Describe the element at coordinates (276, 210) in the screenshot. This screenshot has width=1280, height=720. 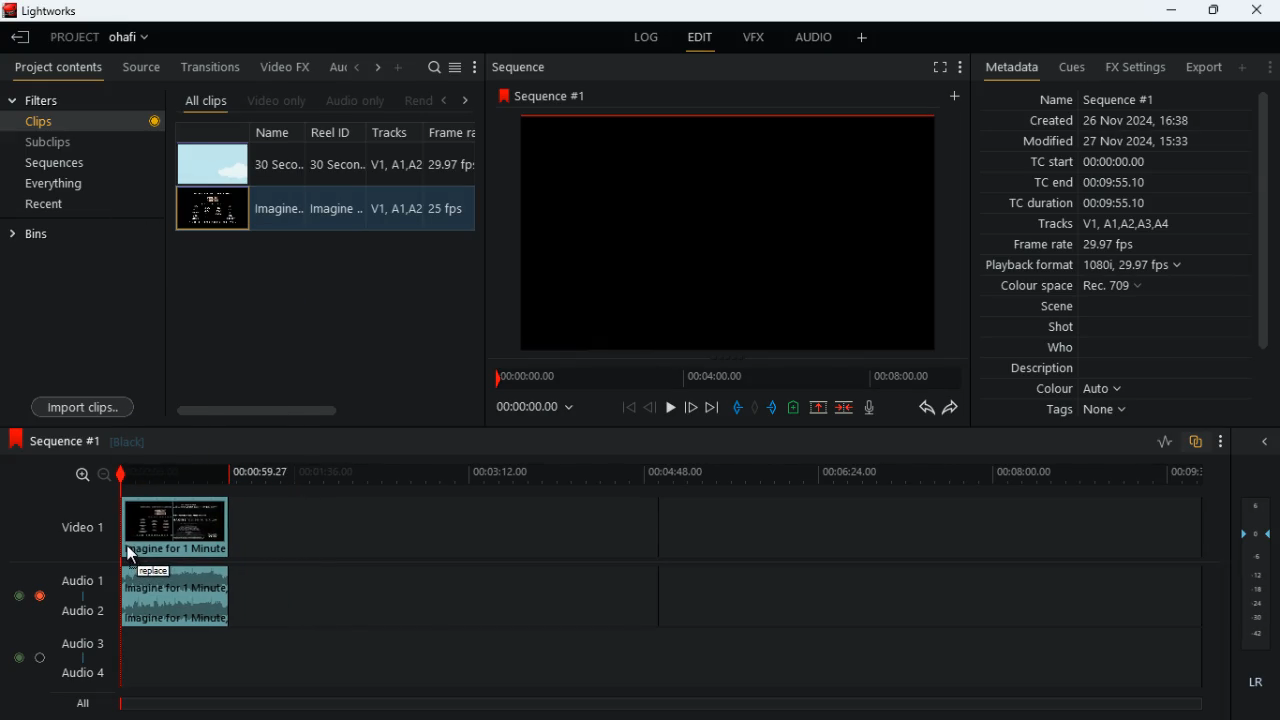
I see `Name` at that location.